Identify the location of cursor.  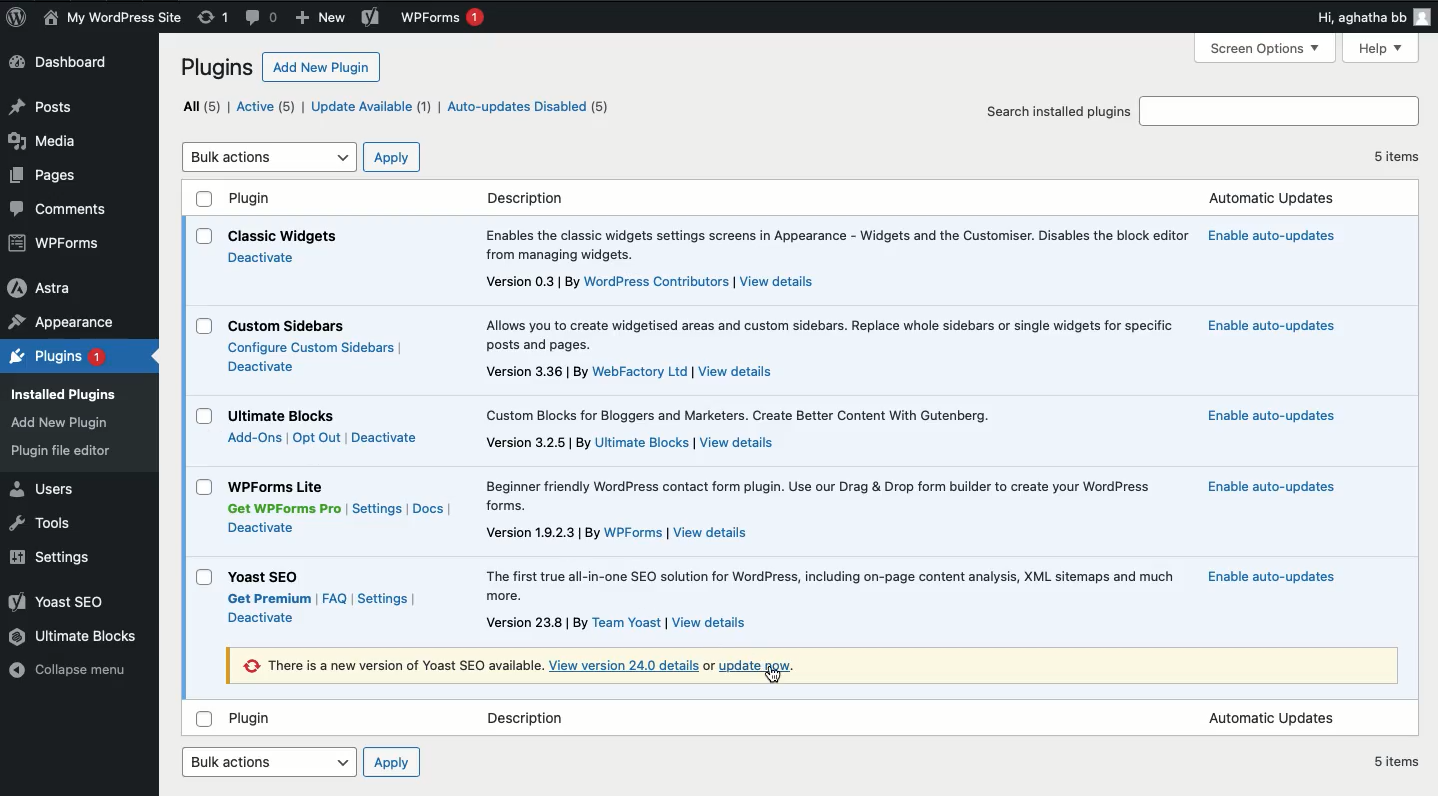
(772, 677).